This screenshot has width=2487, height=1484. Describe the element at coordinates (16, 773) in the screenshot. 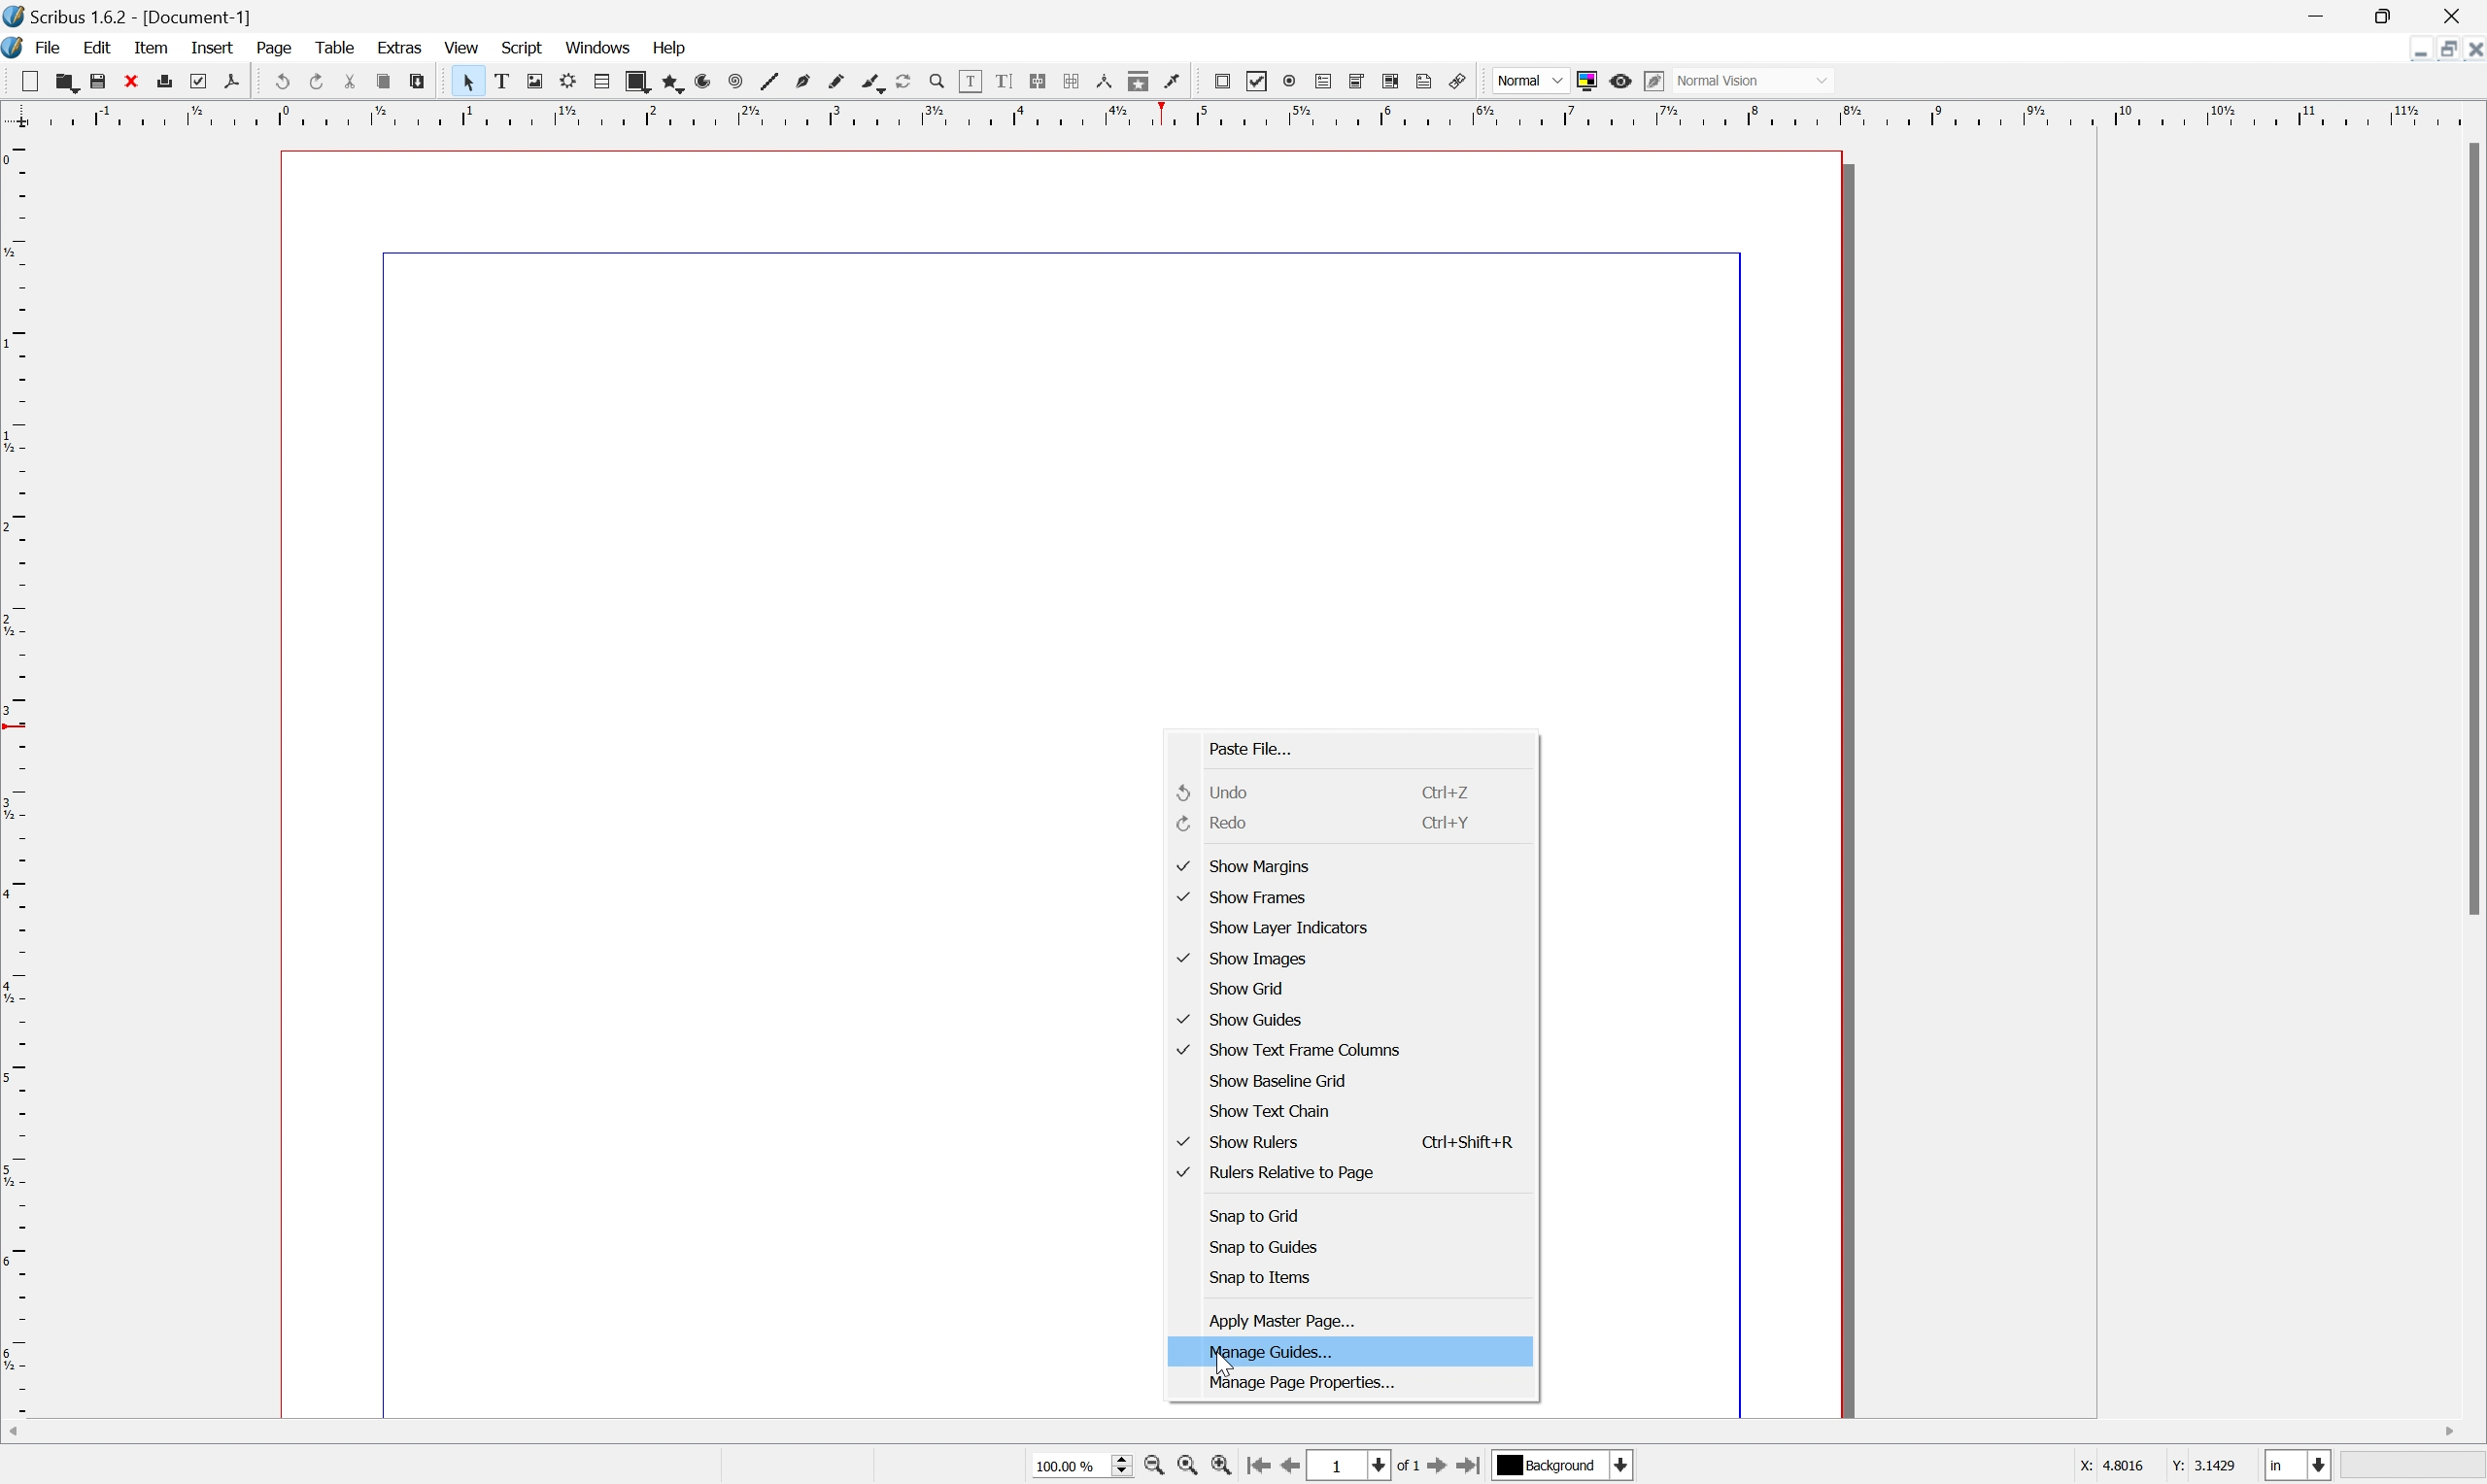

I see `ruler` at that location.